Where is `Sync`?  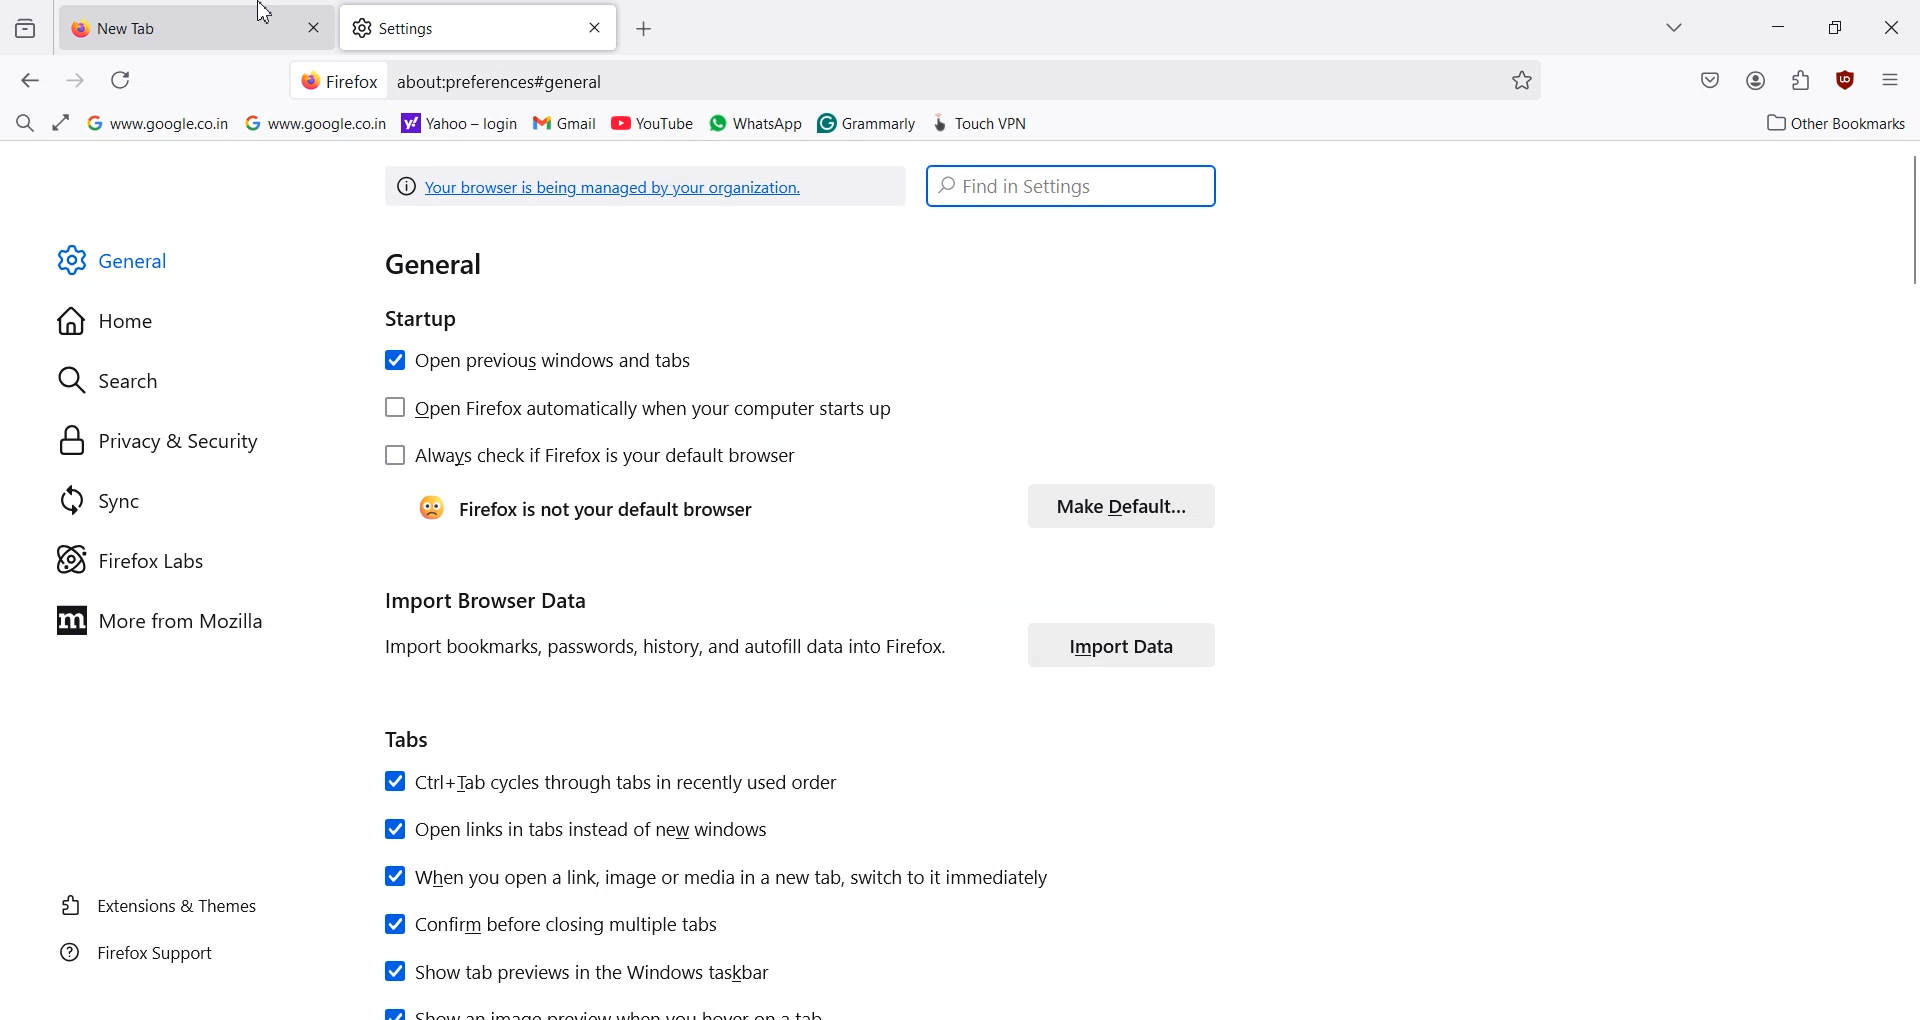
Sync is located at coordinates (101, 501).